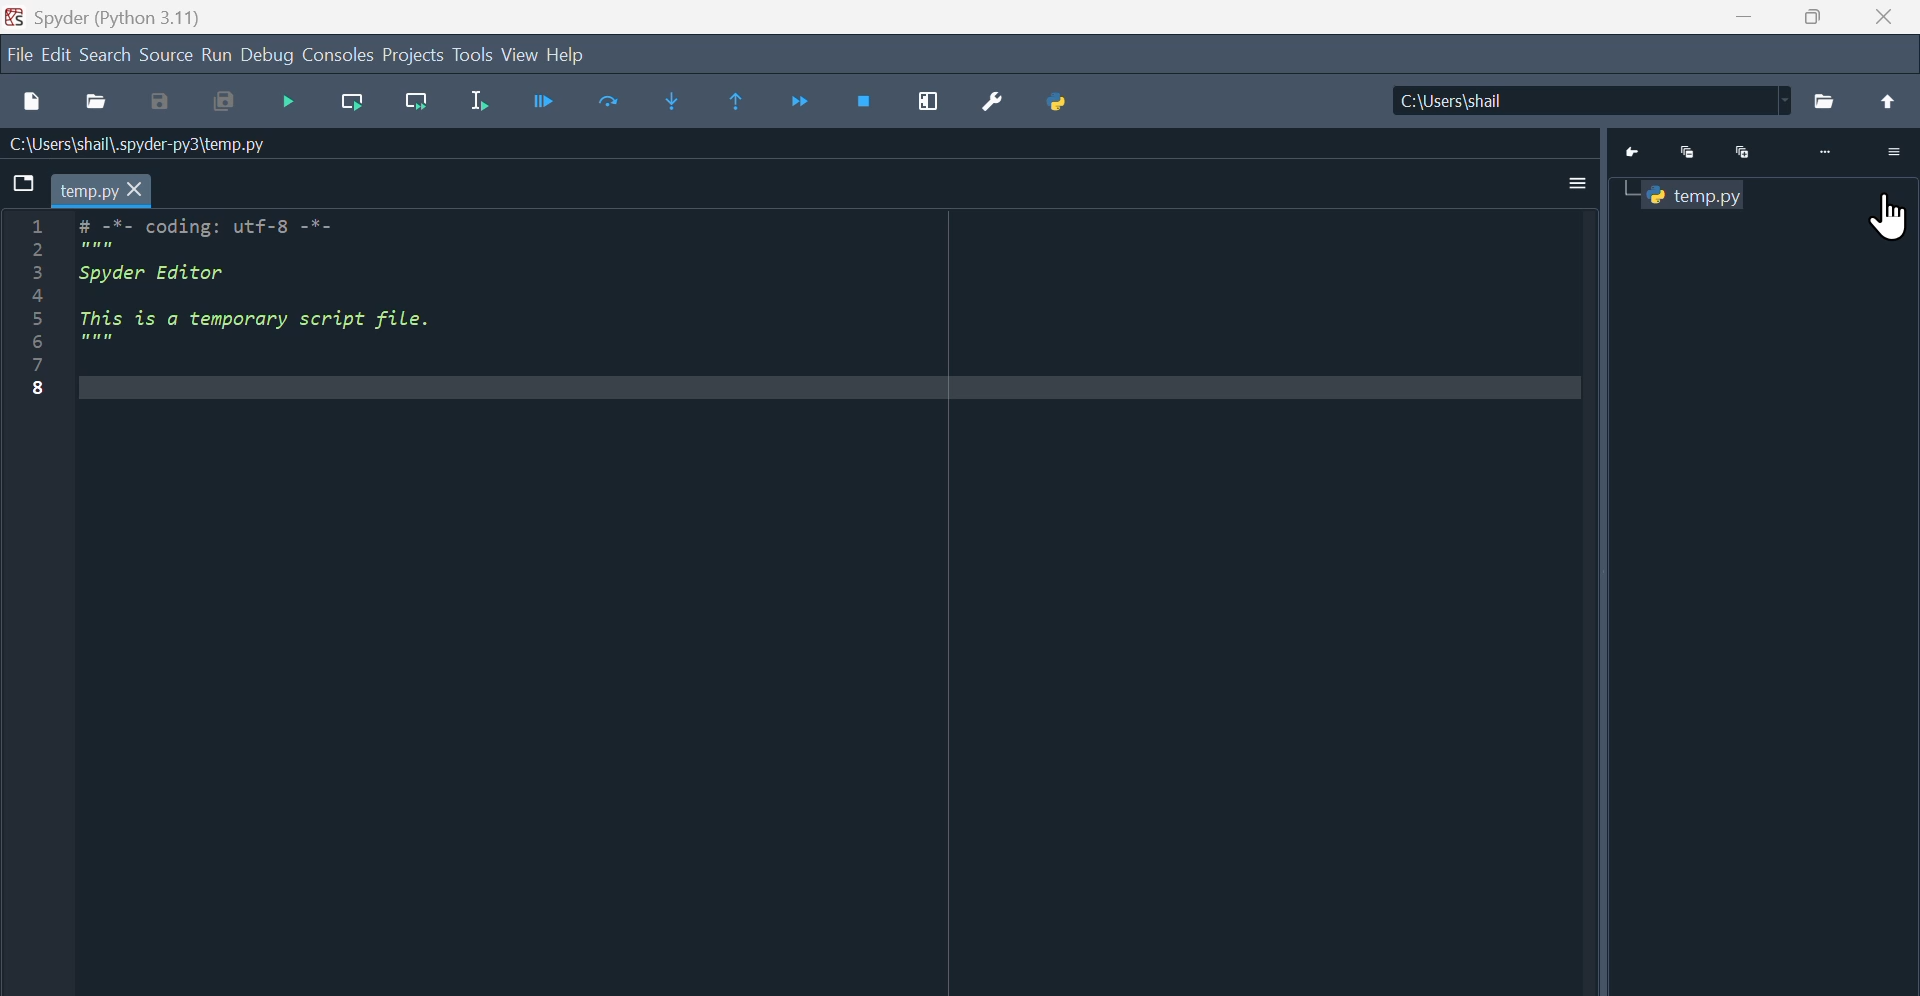 The height and width of the screenshot is (996, 1920). What do you see at coordinates (415, 108) in the screenshot?
I see `Run current line until next function` at bounding box center [415, 108].